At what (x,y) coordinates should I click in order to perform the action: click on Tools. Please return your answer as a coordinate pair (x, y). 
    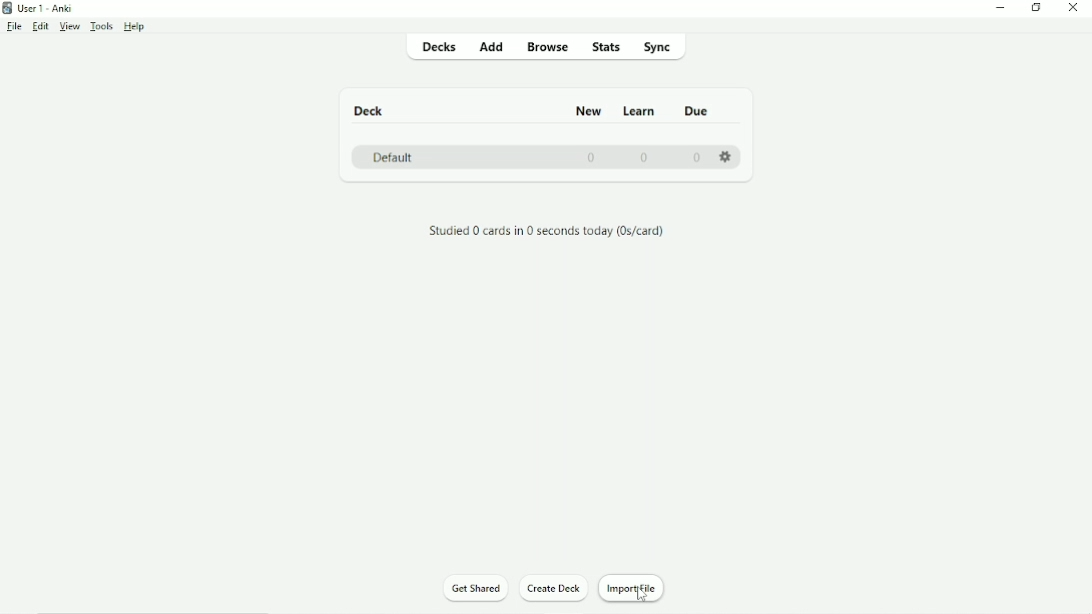
    Looking at the image, I should click on (101, 26).